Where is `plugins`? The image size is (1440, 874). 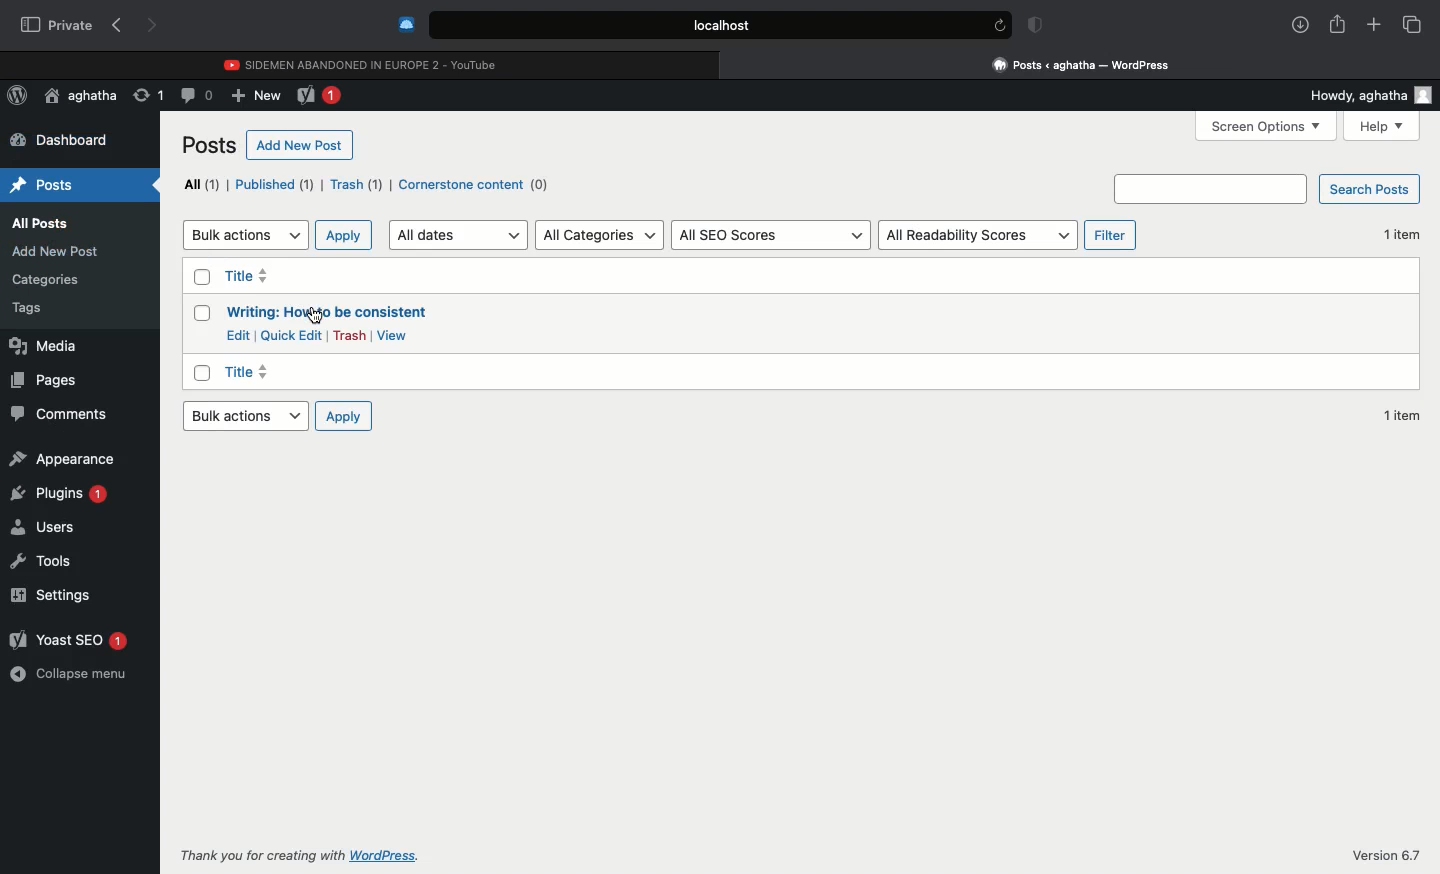 plugins is located at coordinates (61, 494).